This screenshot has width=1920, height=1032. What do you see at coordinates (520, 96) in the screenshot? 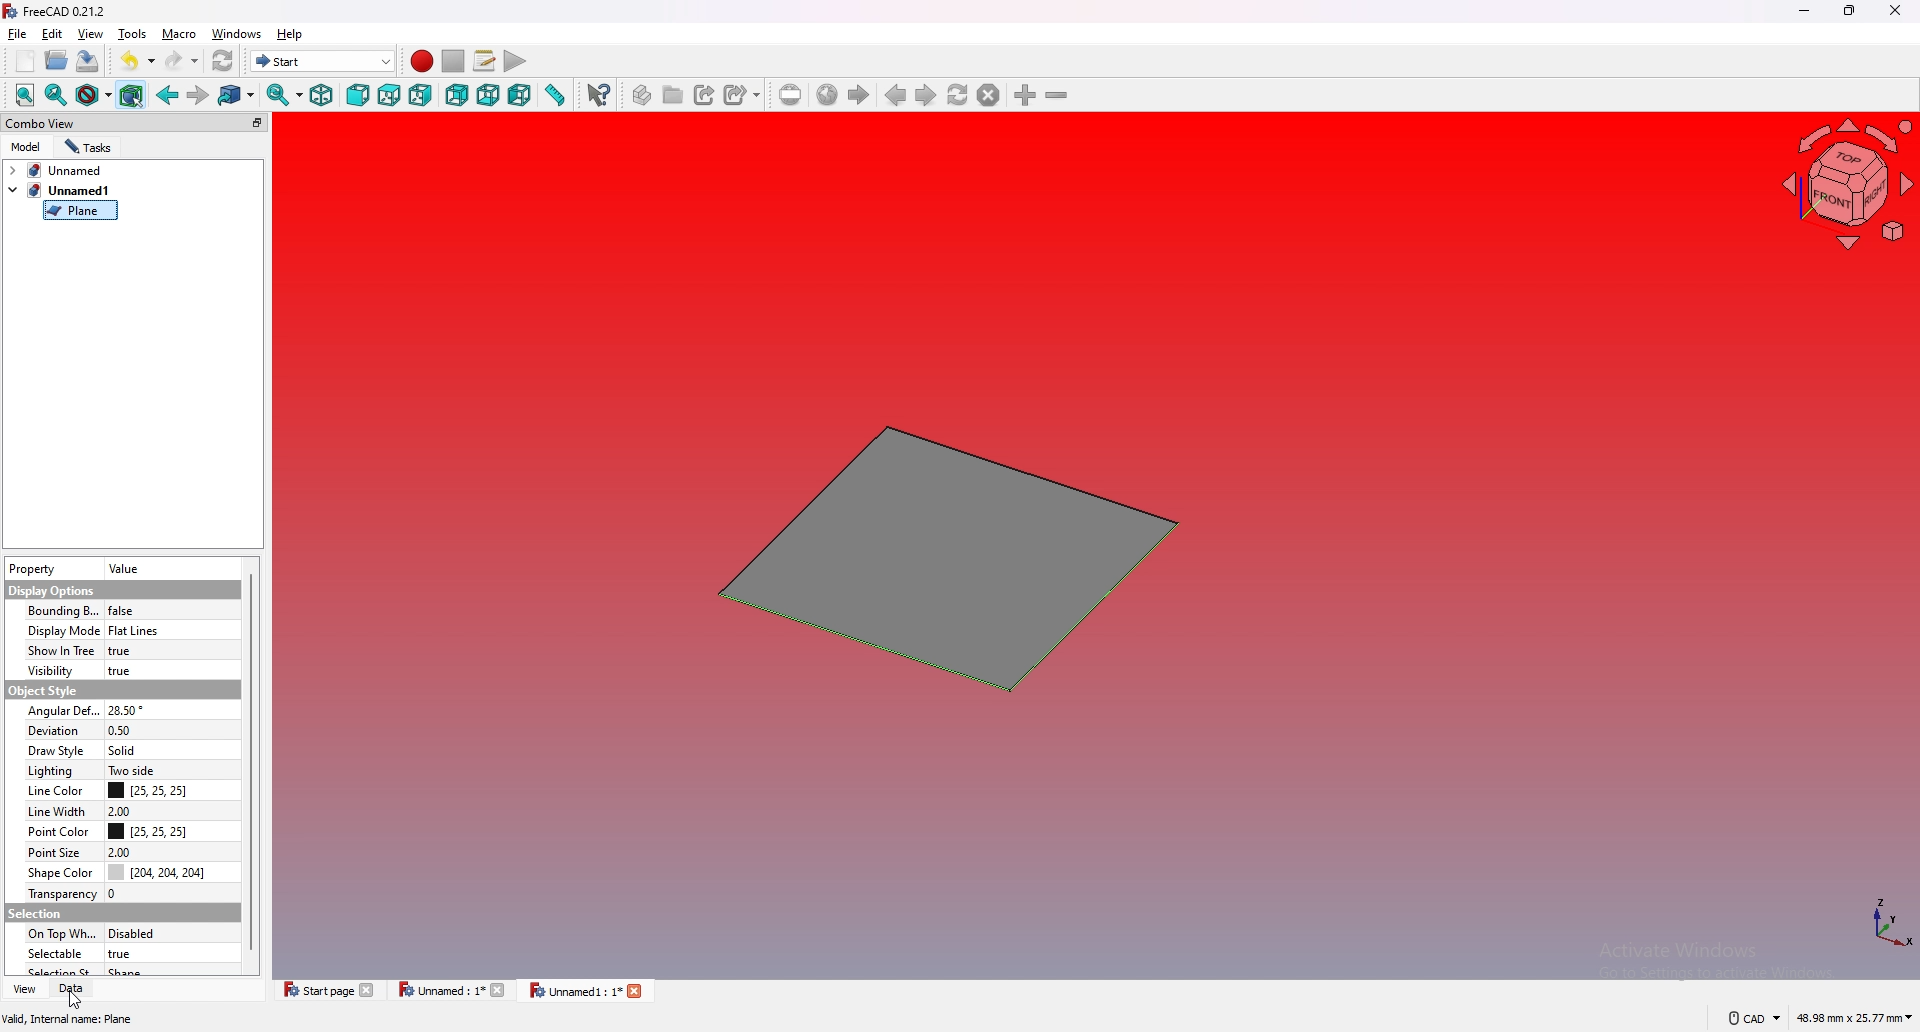
I see `left` at bounding box center [520, 96].